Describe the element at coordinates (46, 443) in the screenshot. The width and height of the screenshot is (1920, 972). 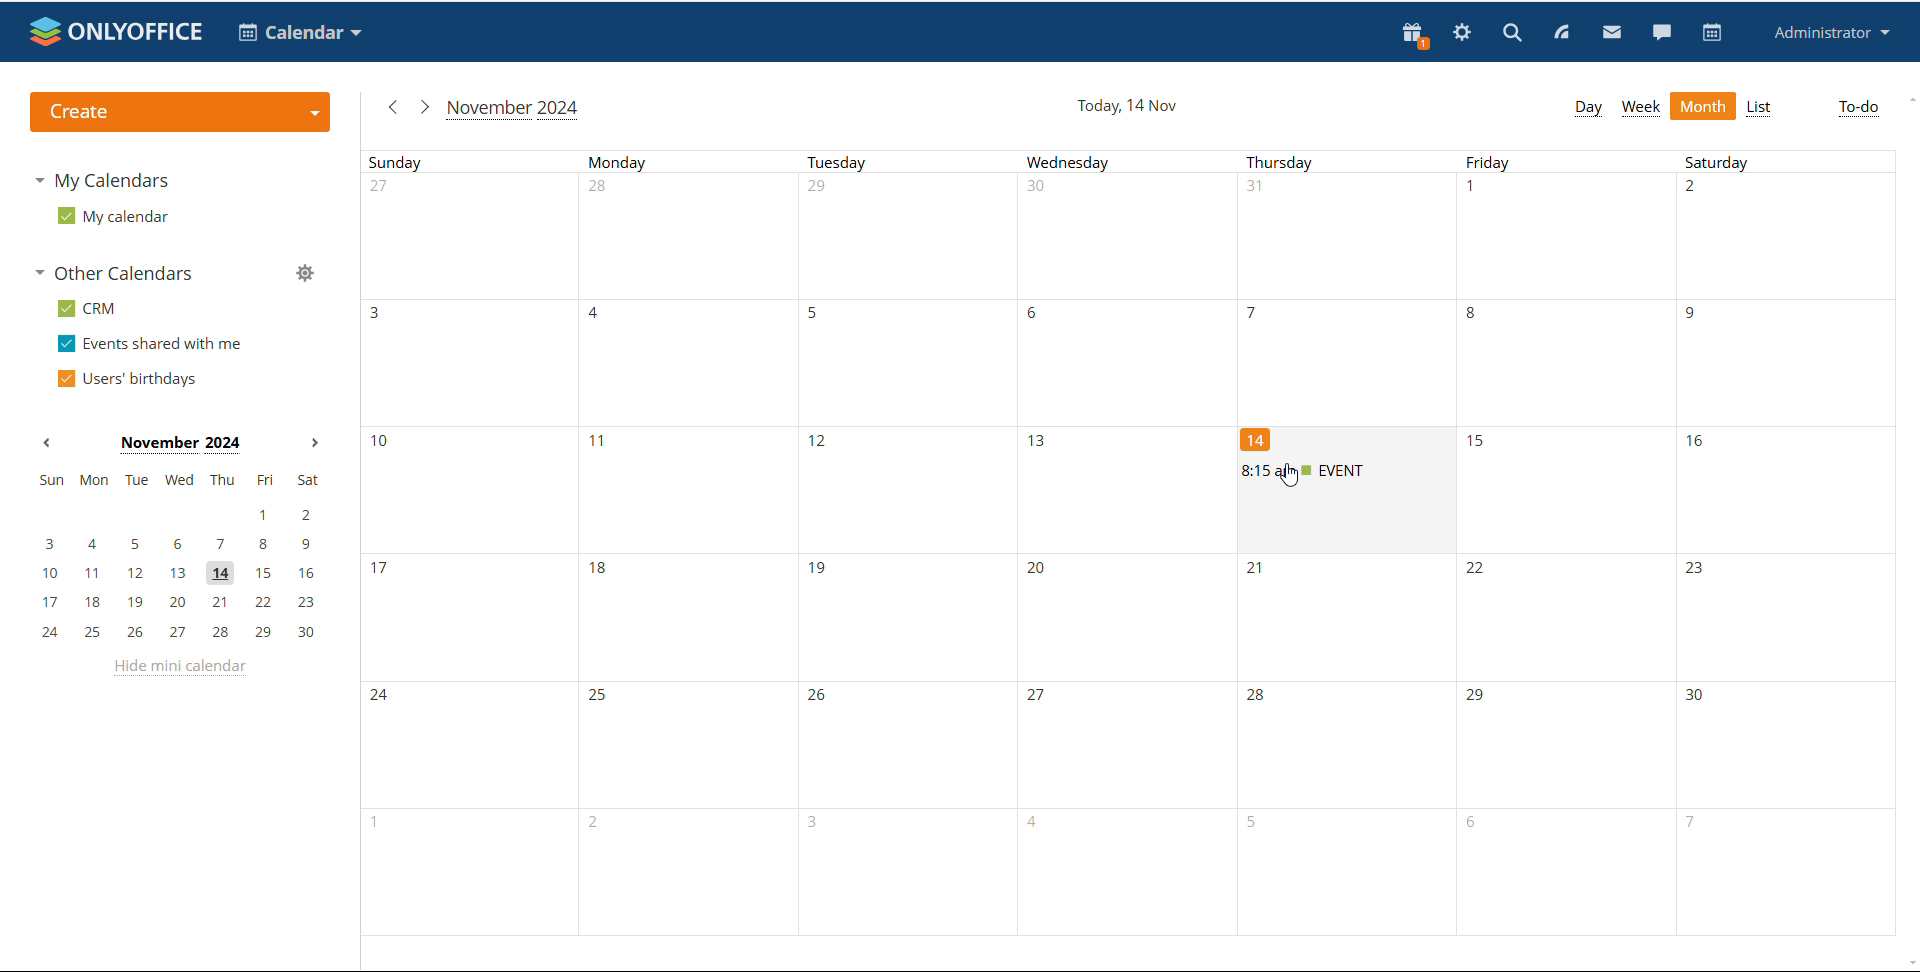
I see `previous month` at that location.